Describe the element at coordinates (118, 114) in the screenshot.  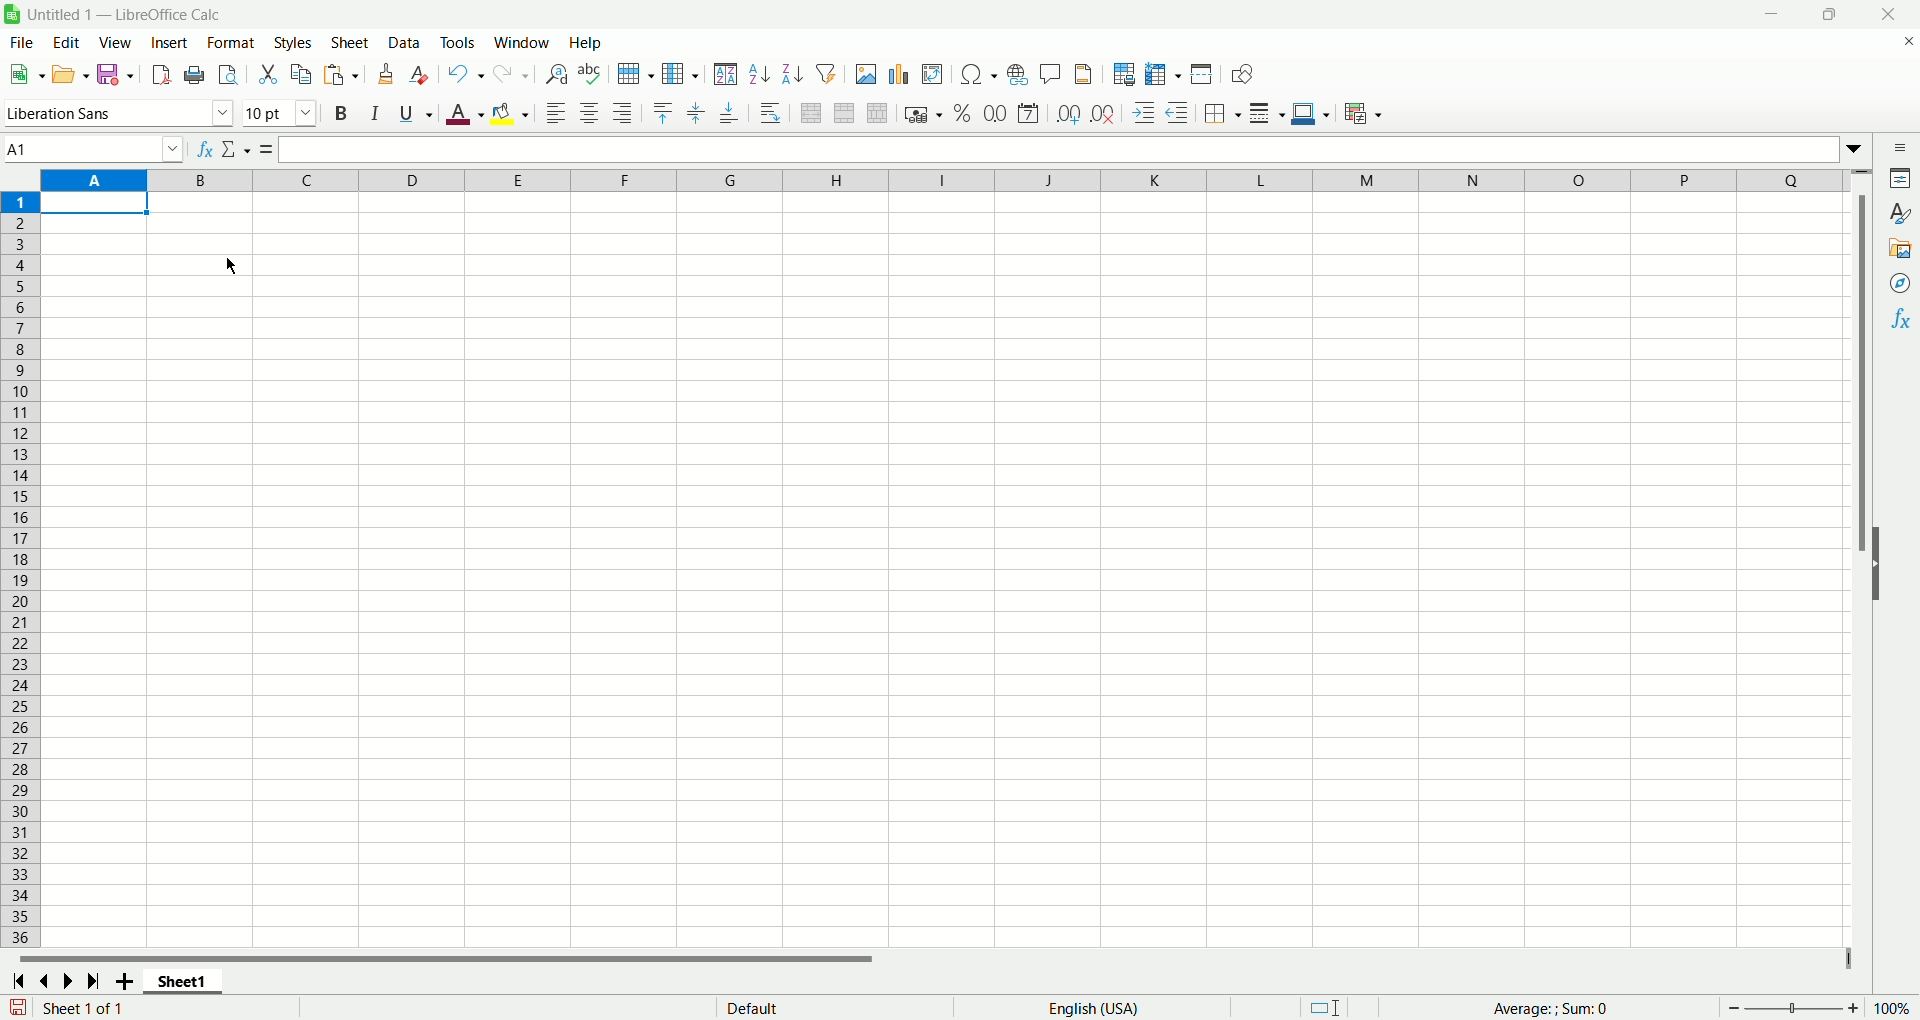
I see `font name` at that location.